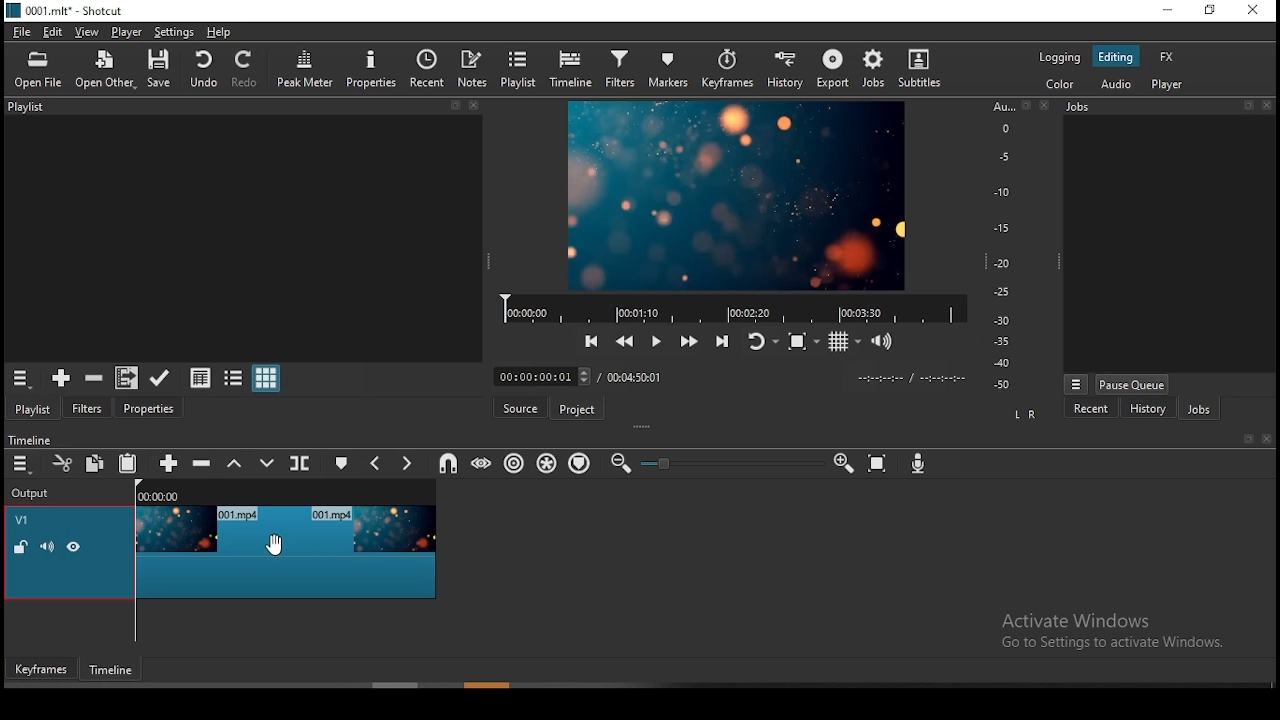 The height and width of the screenshot is (720, 1280). What do you see at coordinates (300, 464) in the screenshot?
I see `split at playhead` at bounding box center [300, 464].